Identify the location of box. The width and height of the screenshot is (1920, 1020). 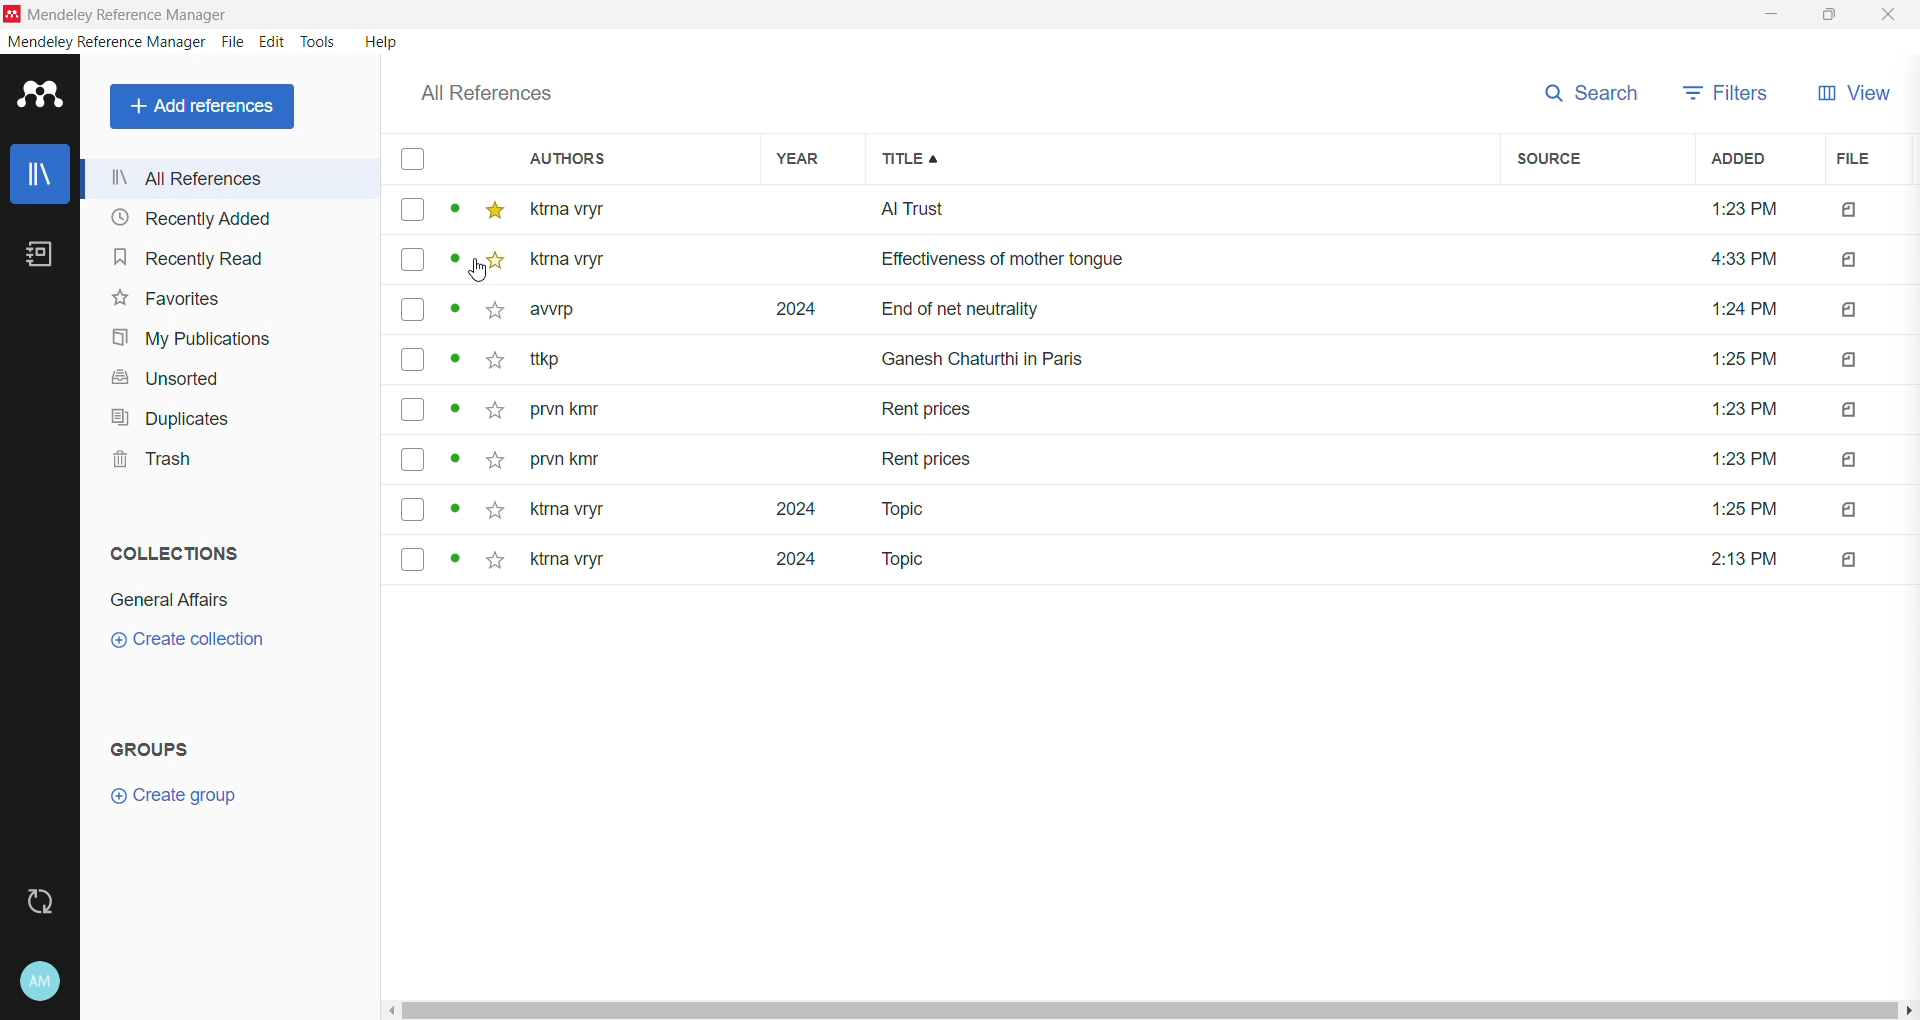
(411, 261).